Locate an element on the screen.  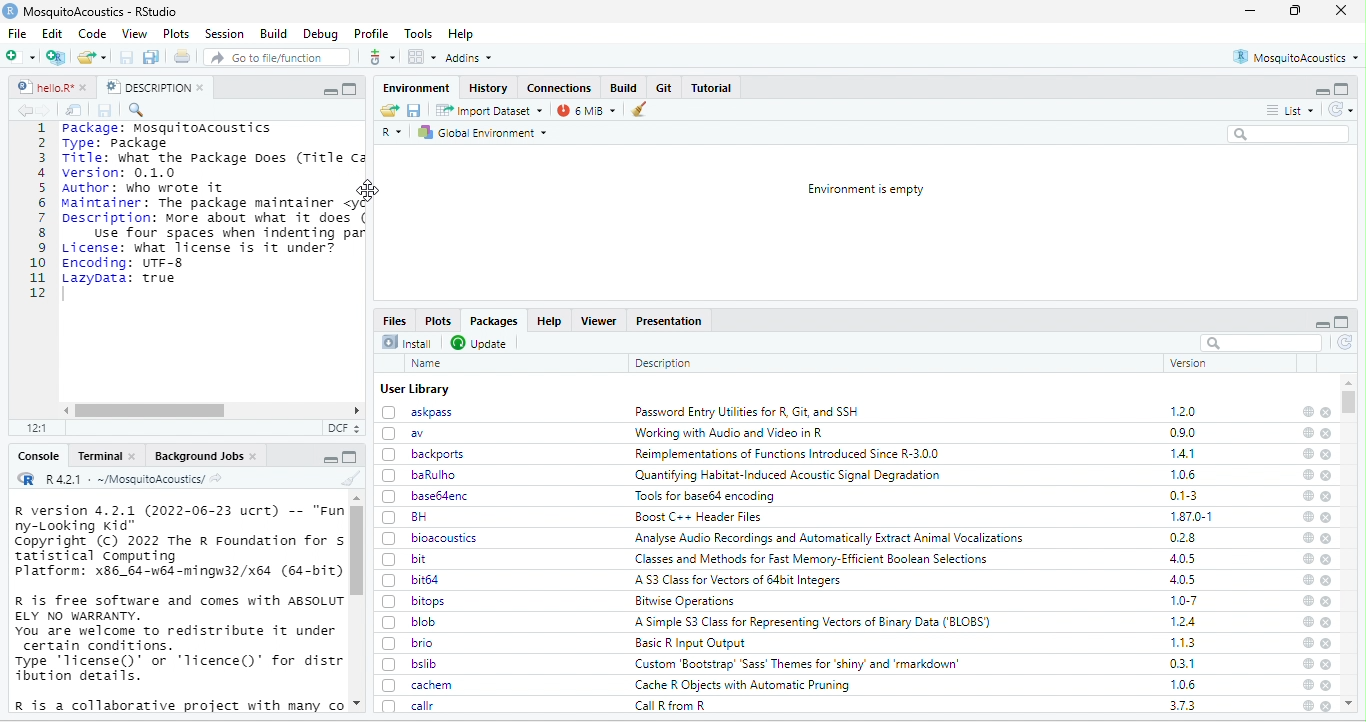
6 MiB is located at coordinates (589, 110).